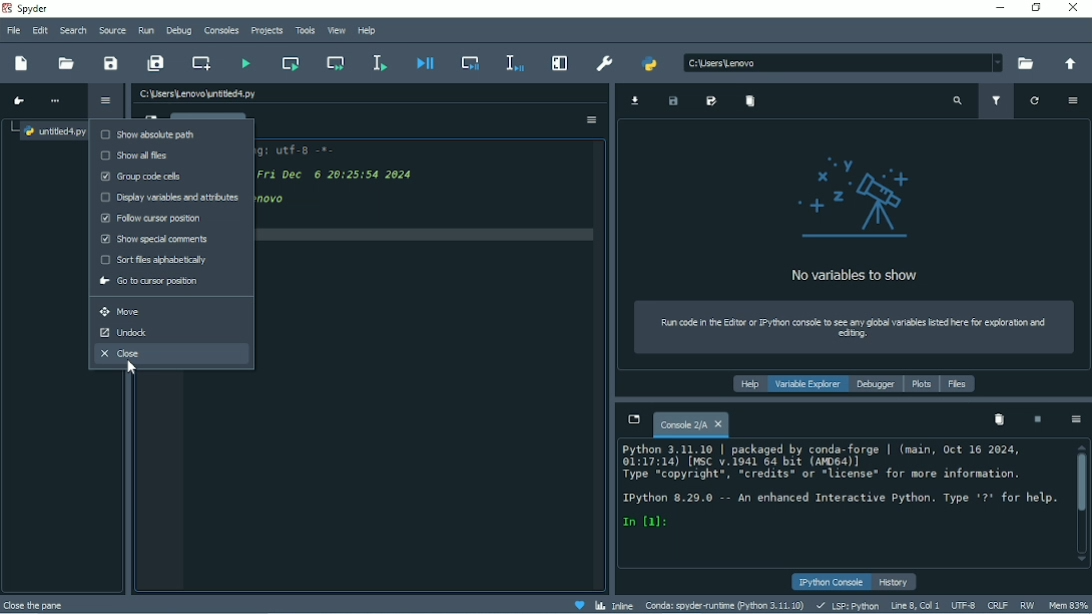 The image size is (1092, 614). Describe the element at coordinates (155, 63) in the screenshot. I see `Save all files` at that location.